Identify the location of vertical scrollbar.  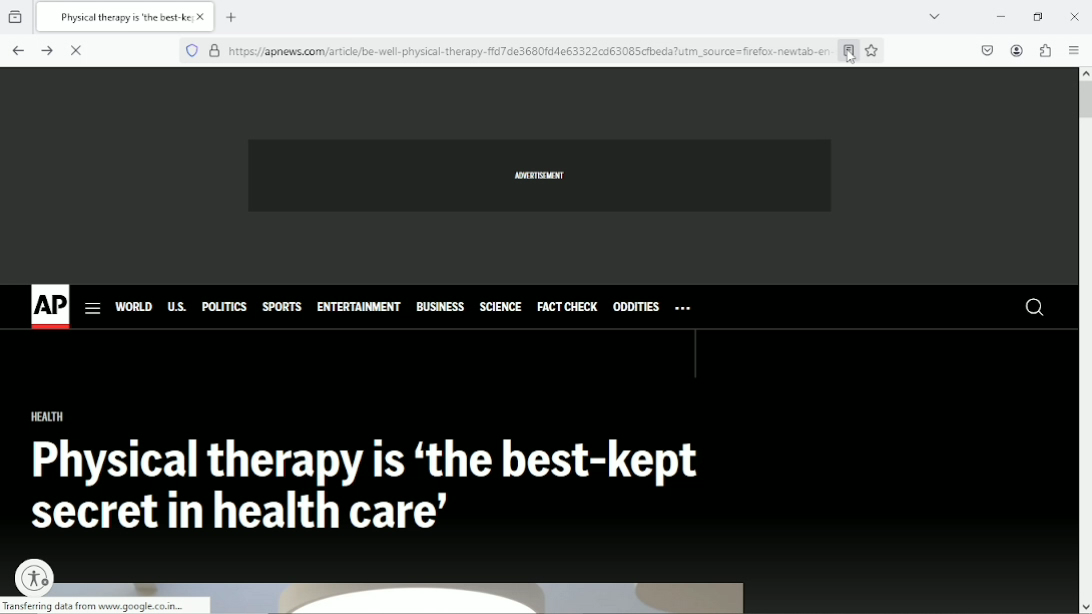
(1085, 99).